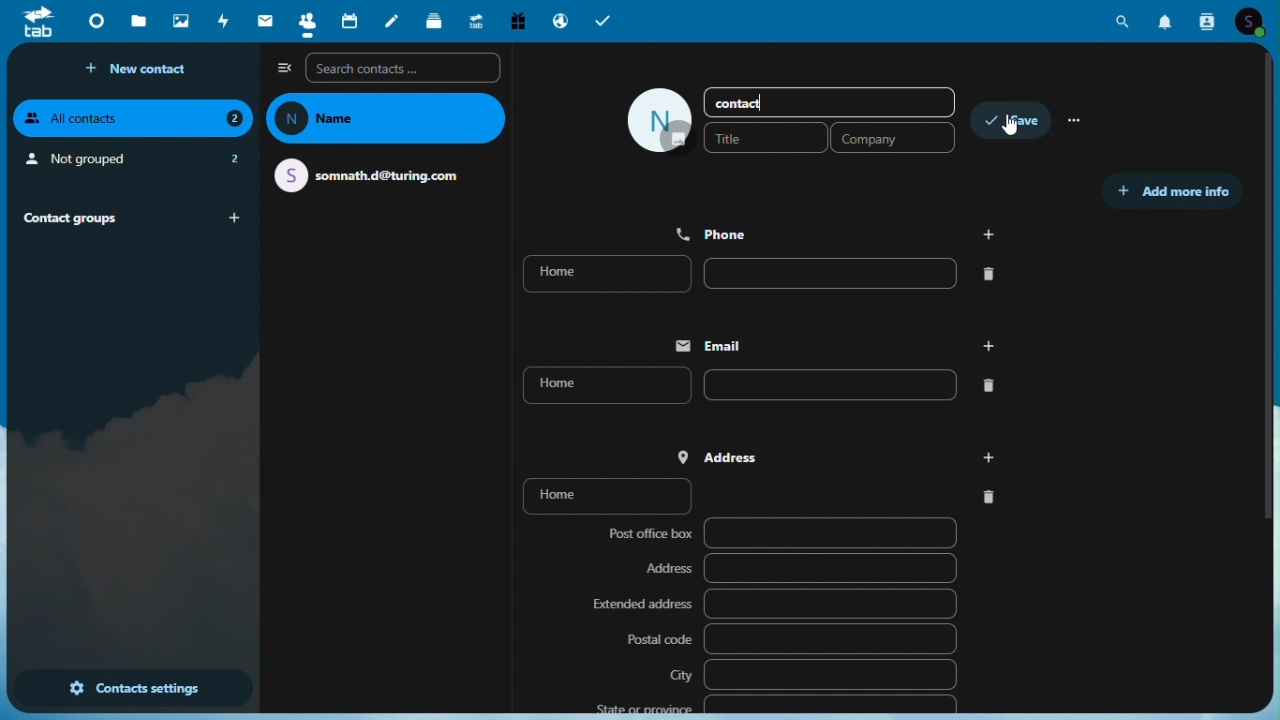 The image size is (1280, 720). What do you see at coordinates (349, 22) in the screenshot?
I see `Calendar` at bounding box center [349, 22].